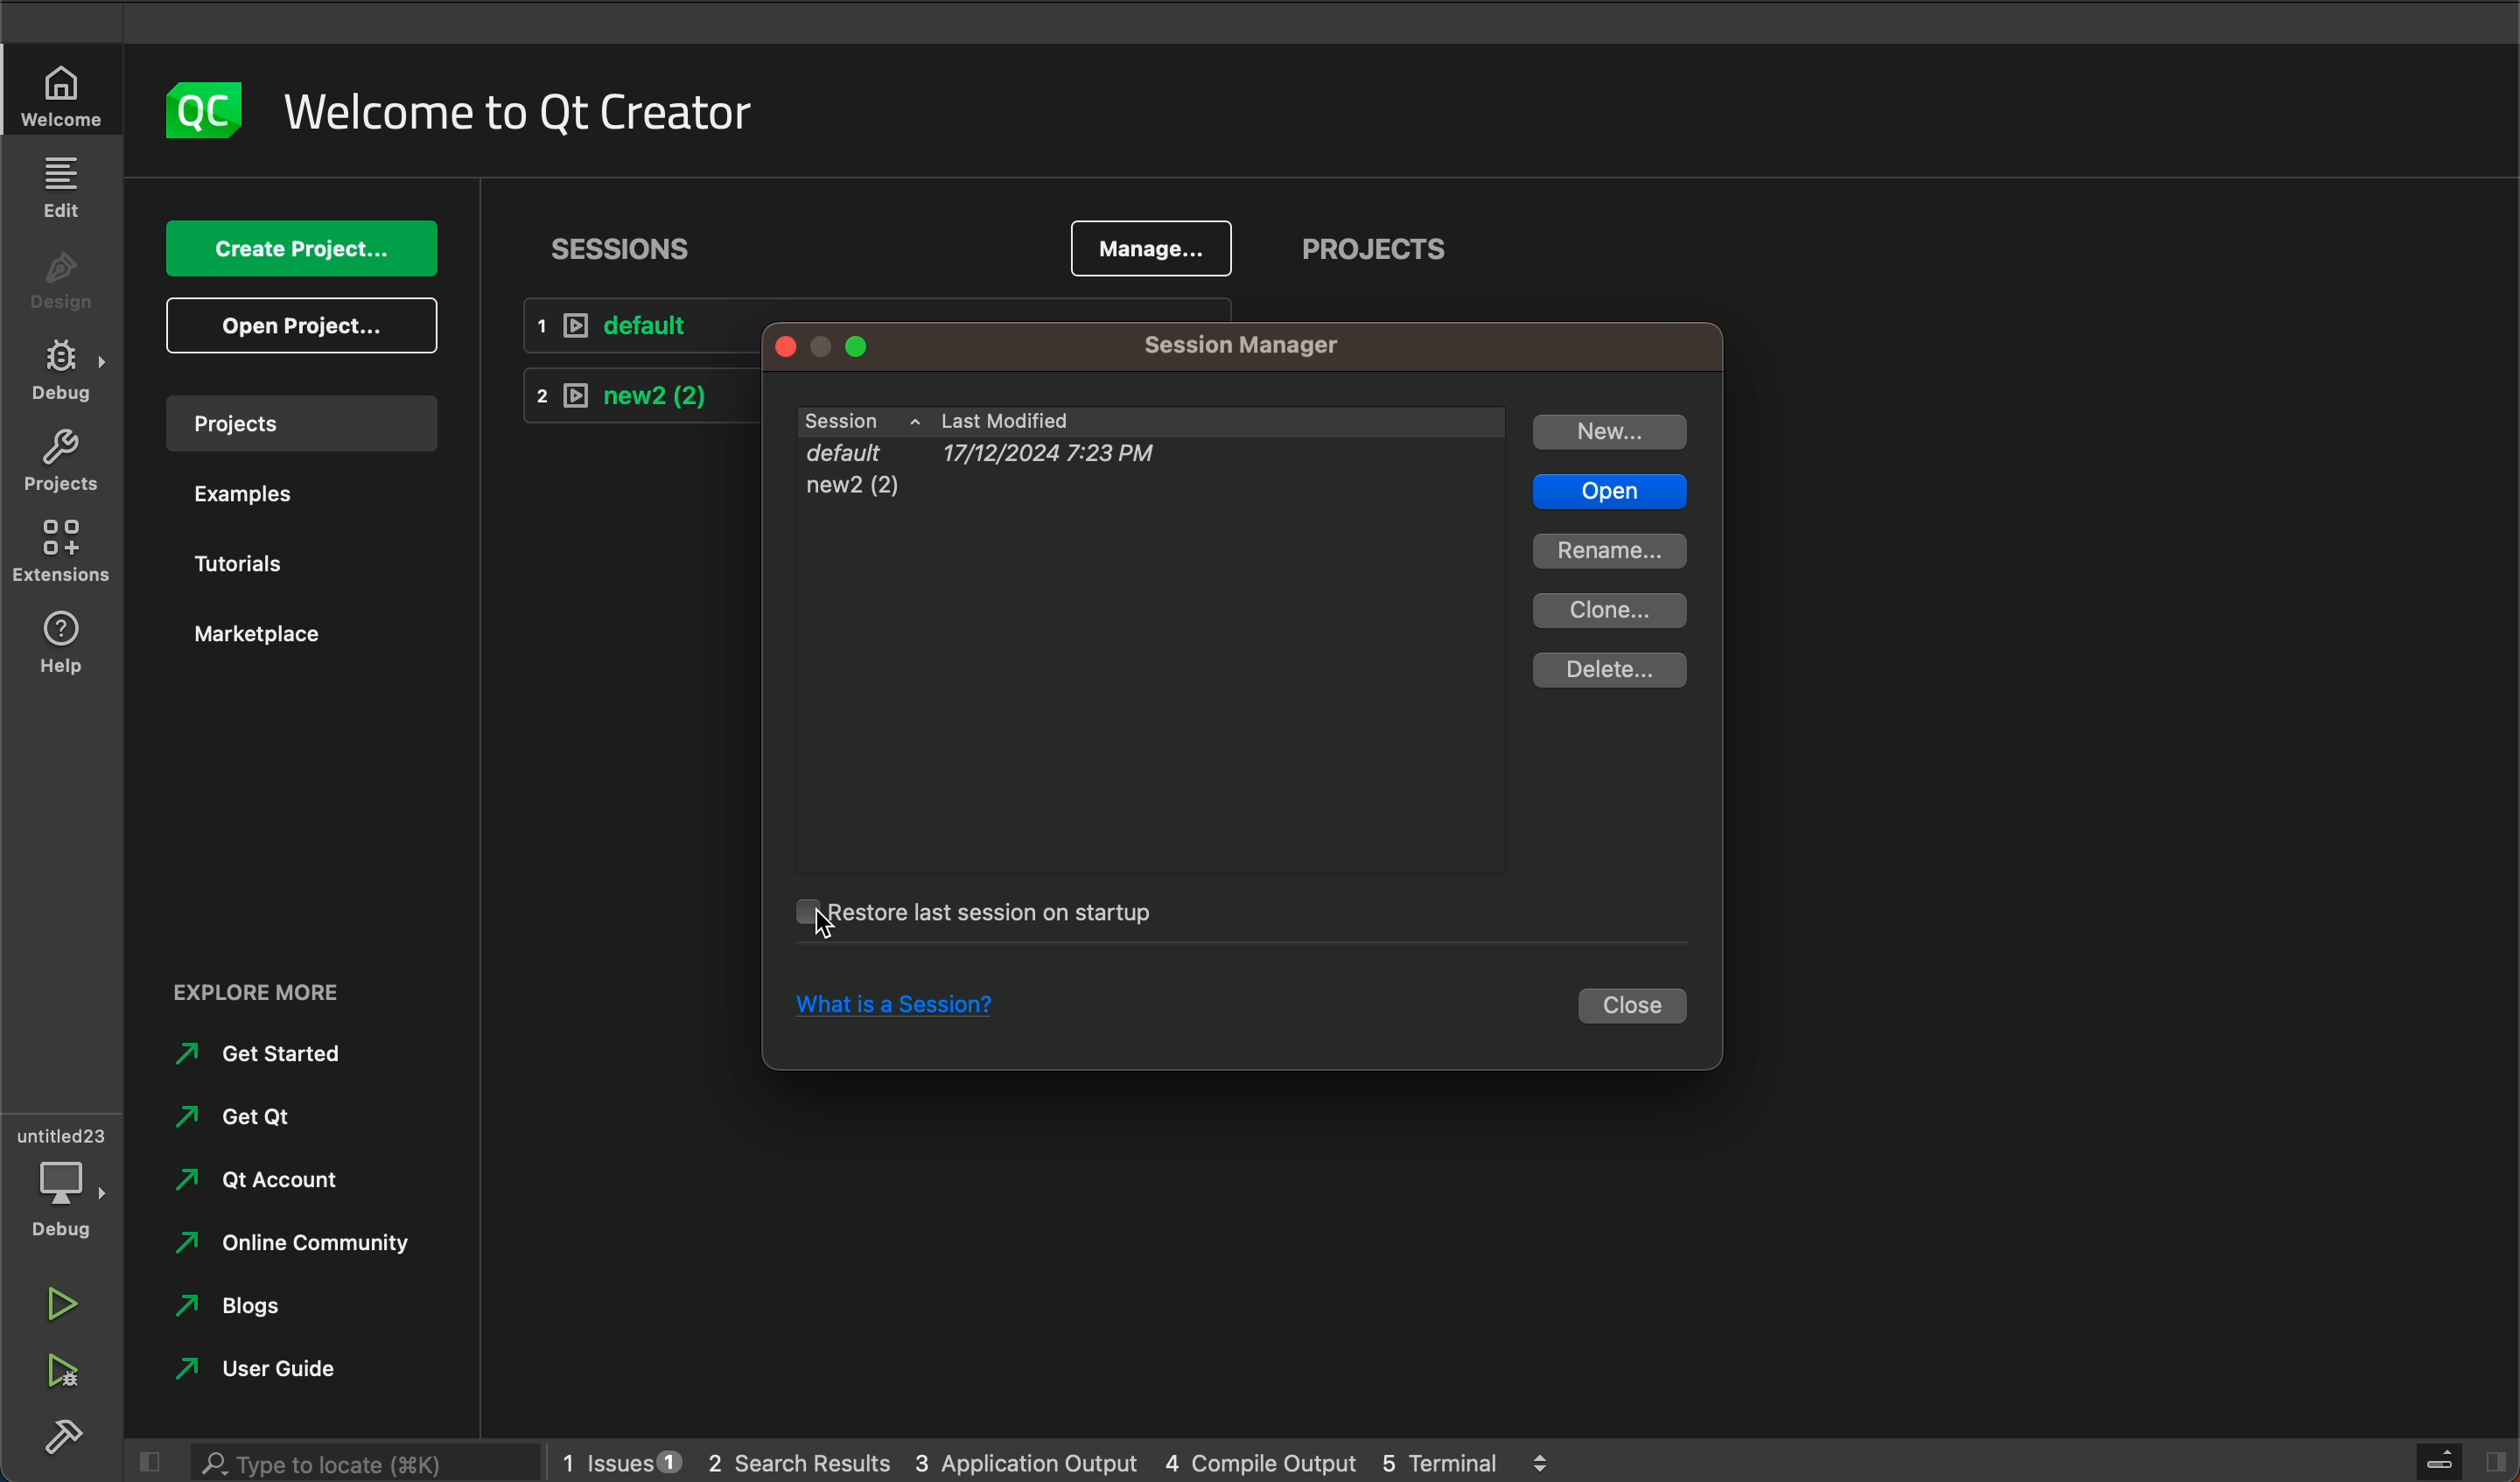 The height and width of the screenshot is (1482, 2520). What do you see at coordinates (264, 992) in the screenshot?
I see `EXPLORE MORE` at bounding box center [264, 992].